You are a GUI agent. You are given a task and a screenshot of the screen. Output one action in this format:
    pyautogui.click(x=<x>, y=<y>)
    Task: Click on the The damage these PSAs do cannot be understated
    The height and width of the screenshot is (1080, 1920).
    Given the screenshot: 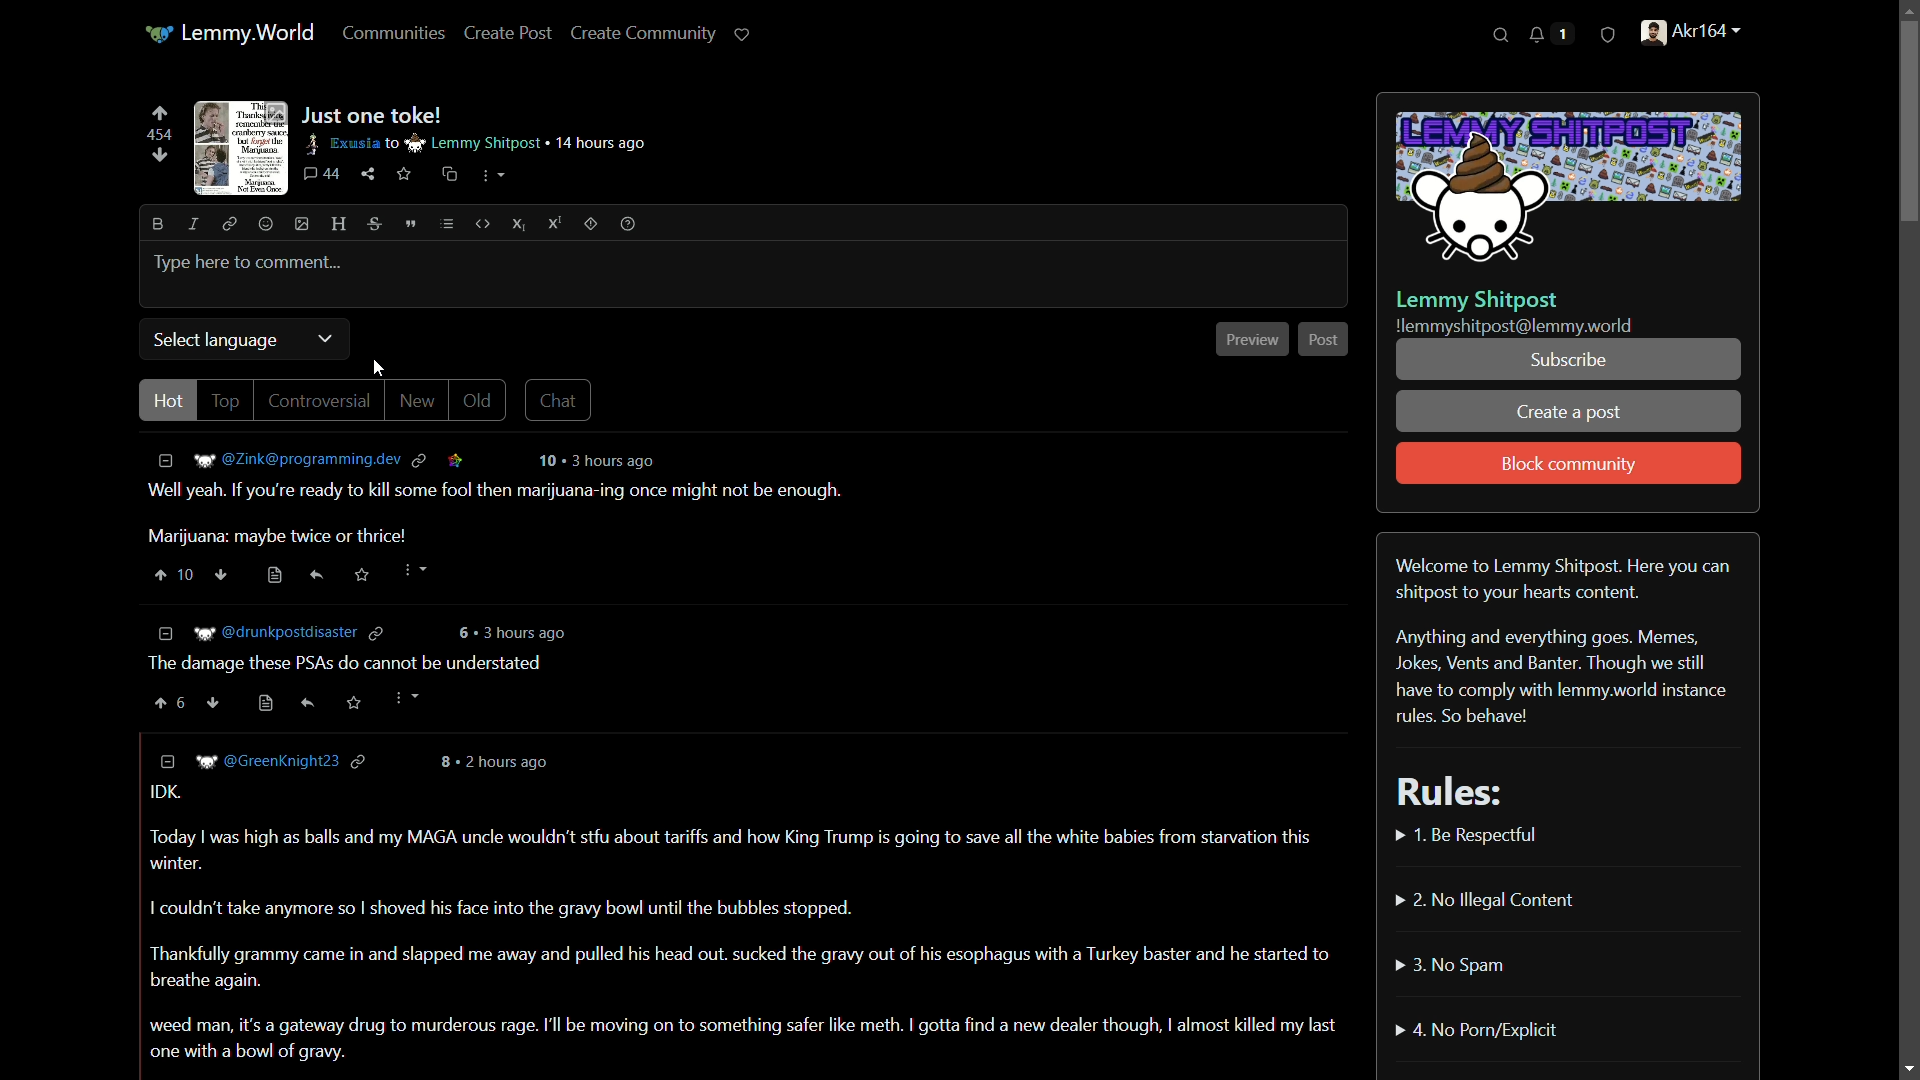 What is the action you would take?
    pyautogui.click(x=364, y=666)
    